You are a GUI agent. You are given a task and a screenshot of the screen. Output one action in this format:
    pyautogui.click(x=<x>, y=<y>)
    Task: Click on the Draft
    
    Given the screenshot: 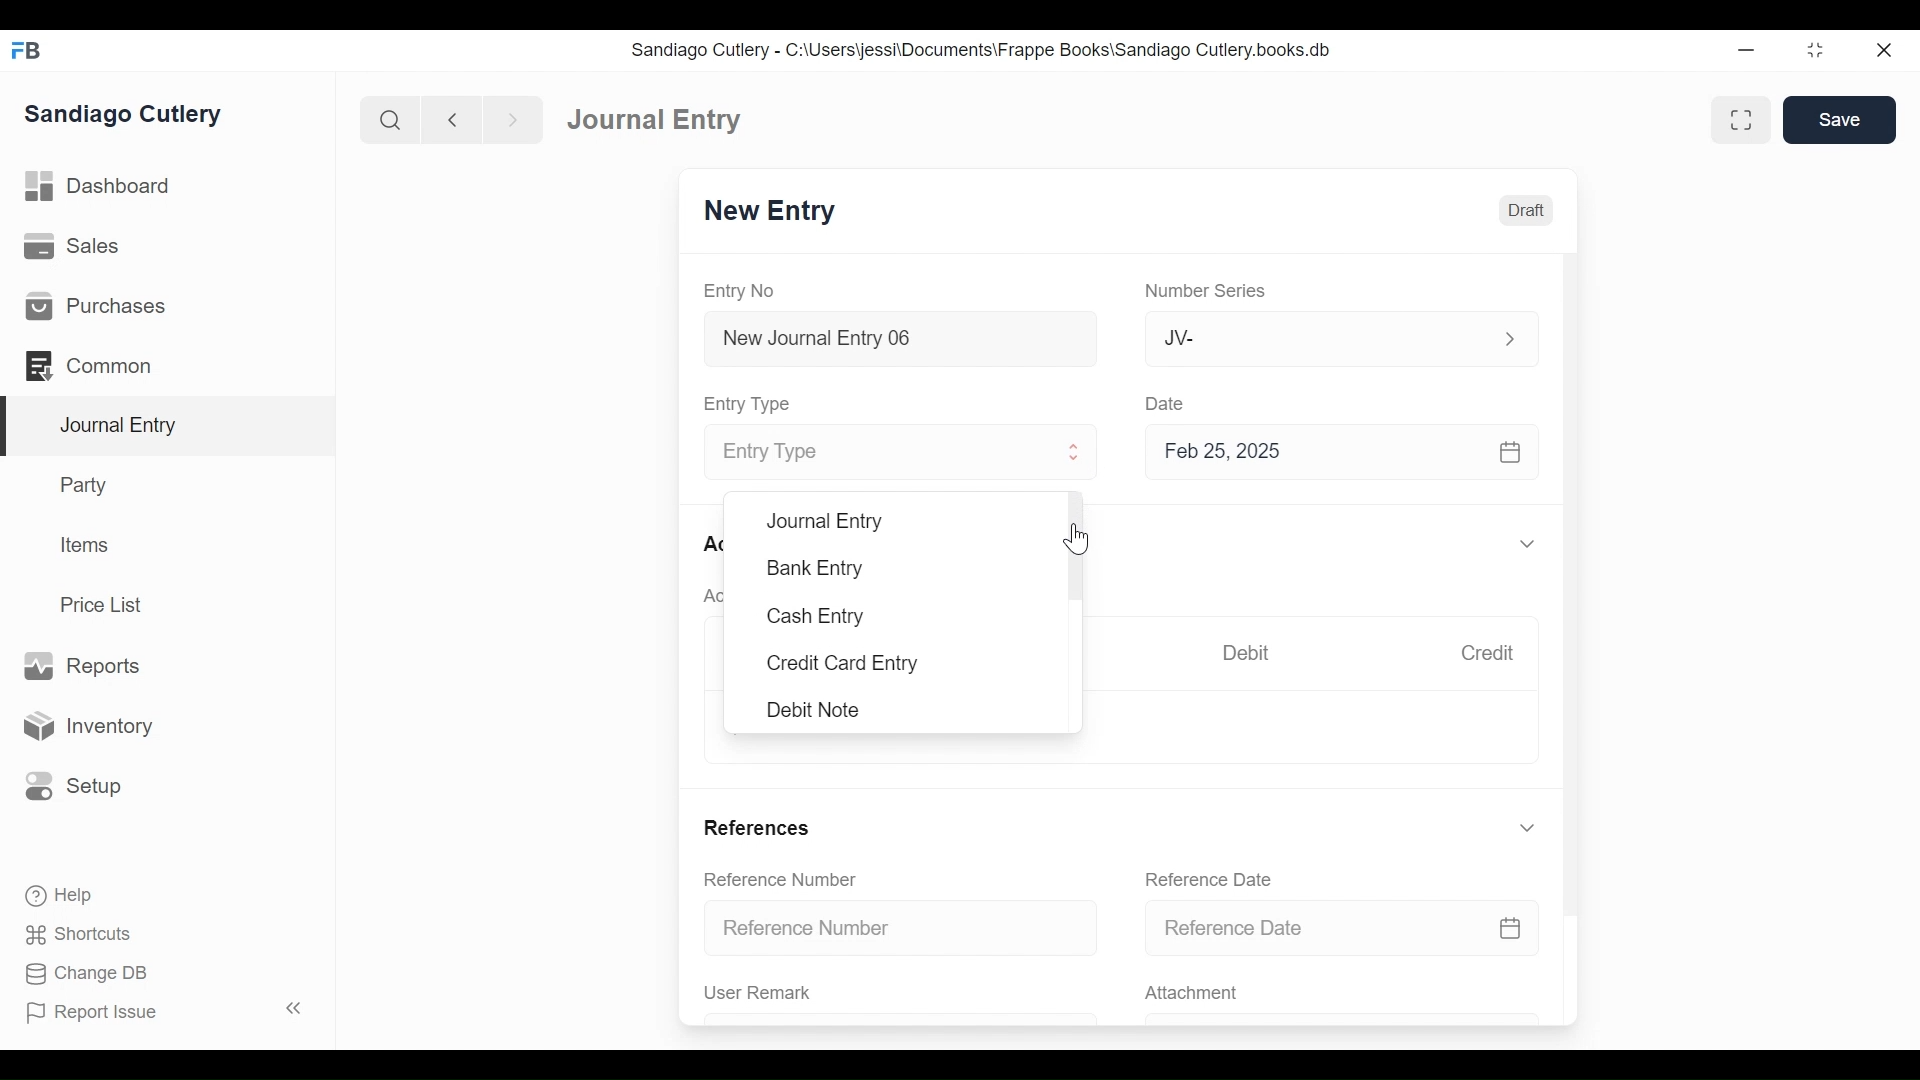 What is the action you would take?
    pyautogui.click(x=1526, y=211)
    